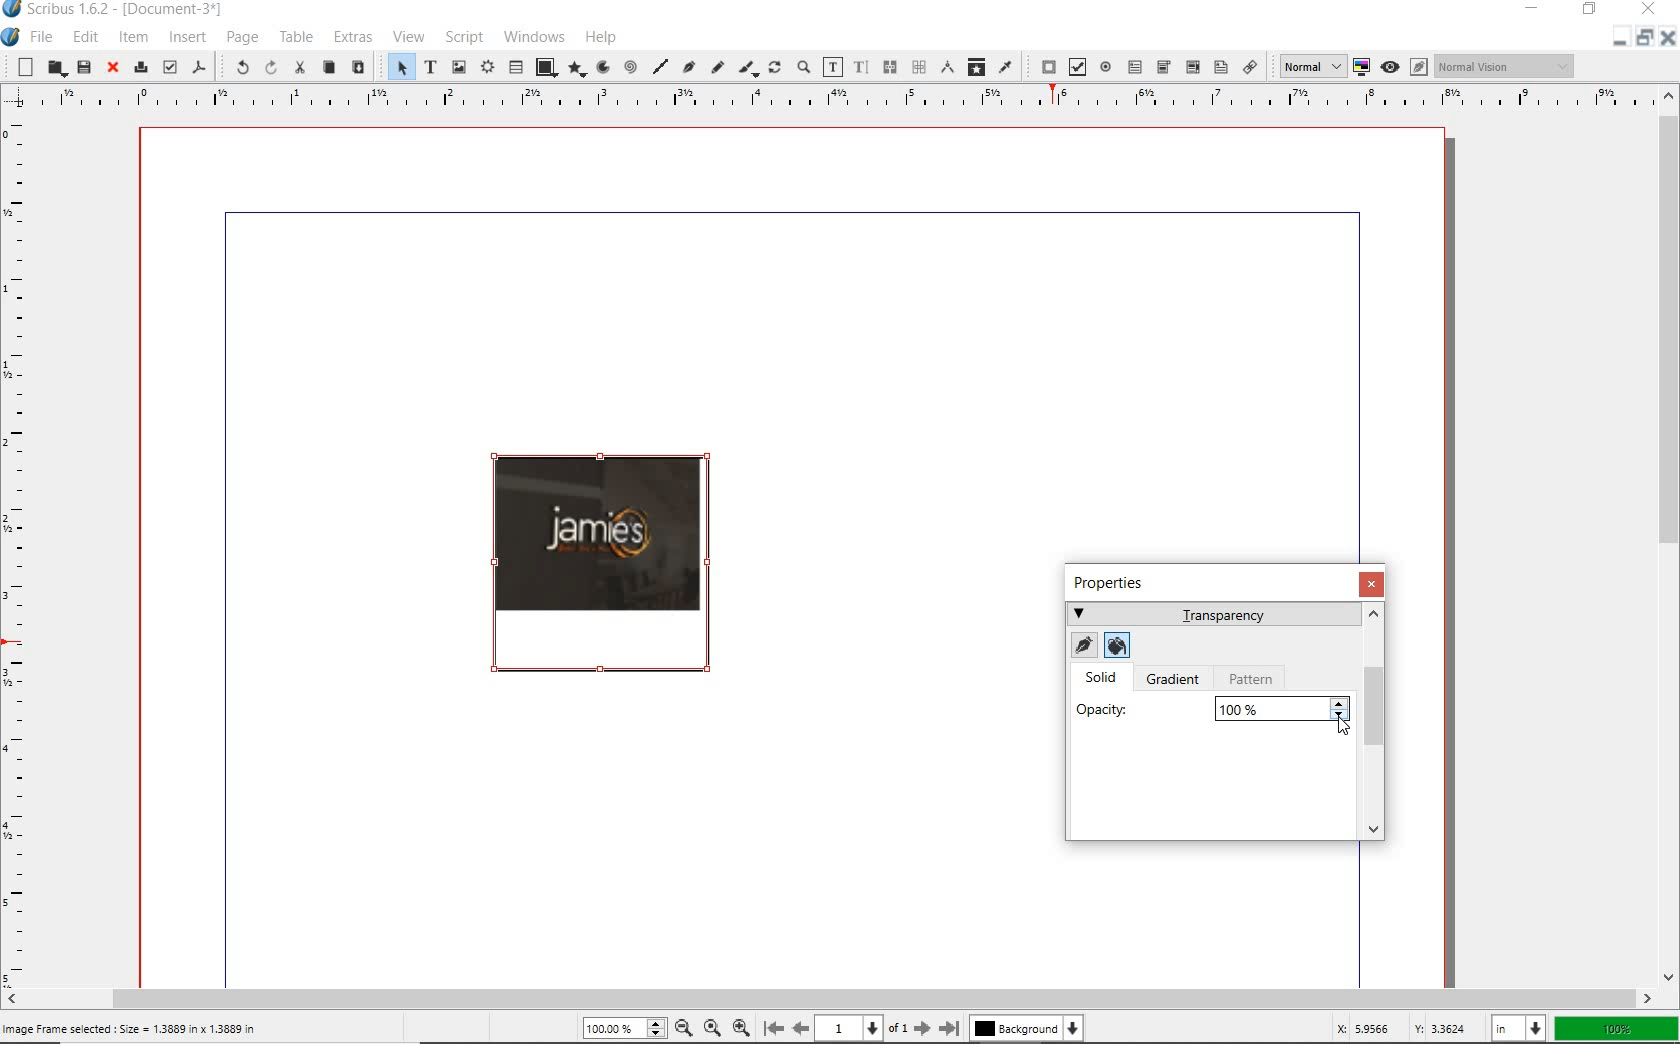  I want to click on SOLID, so click(1104, 679).